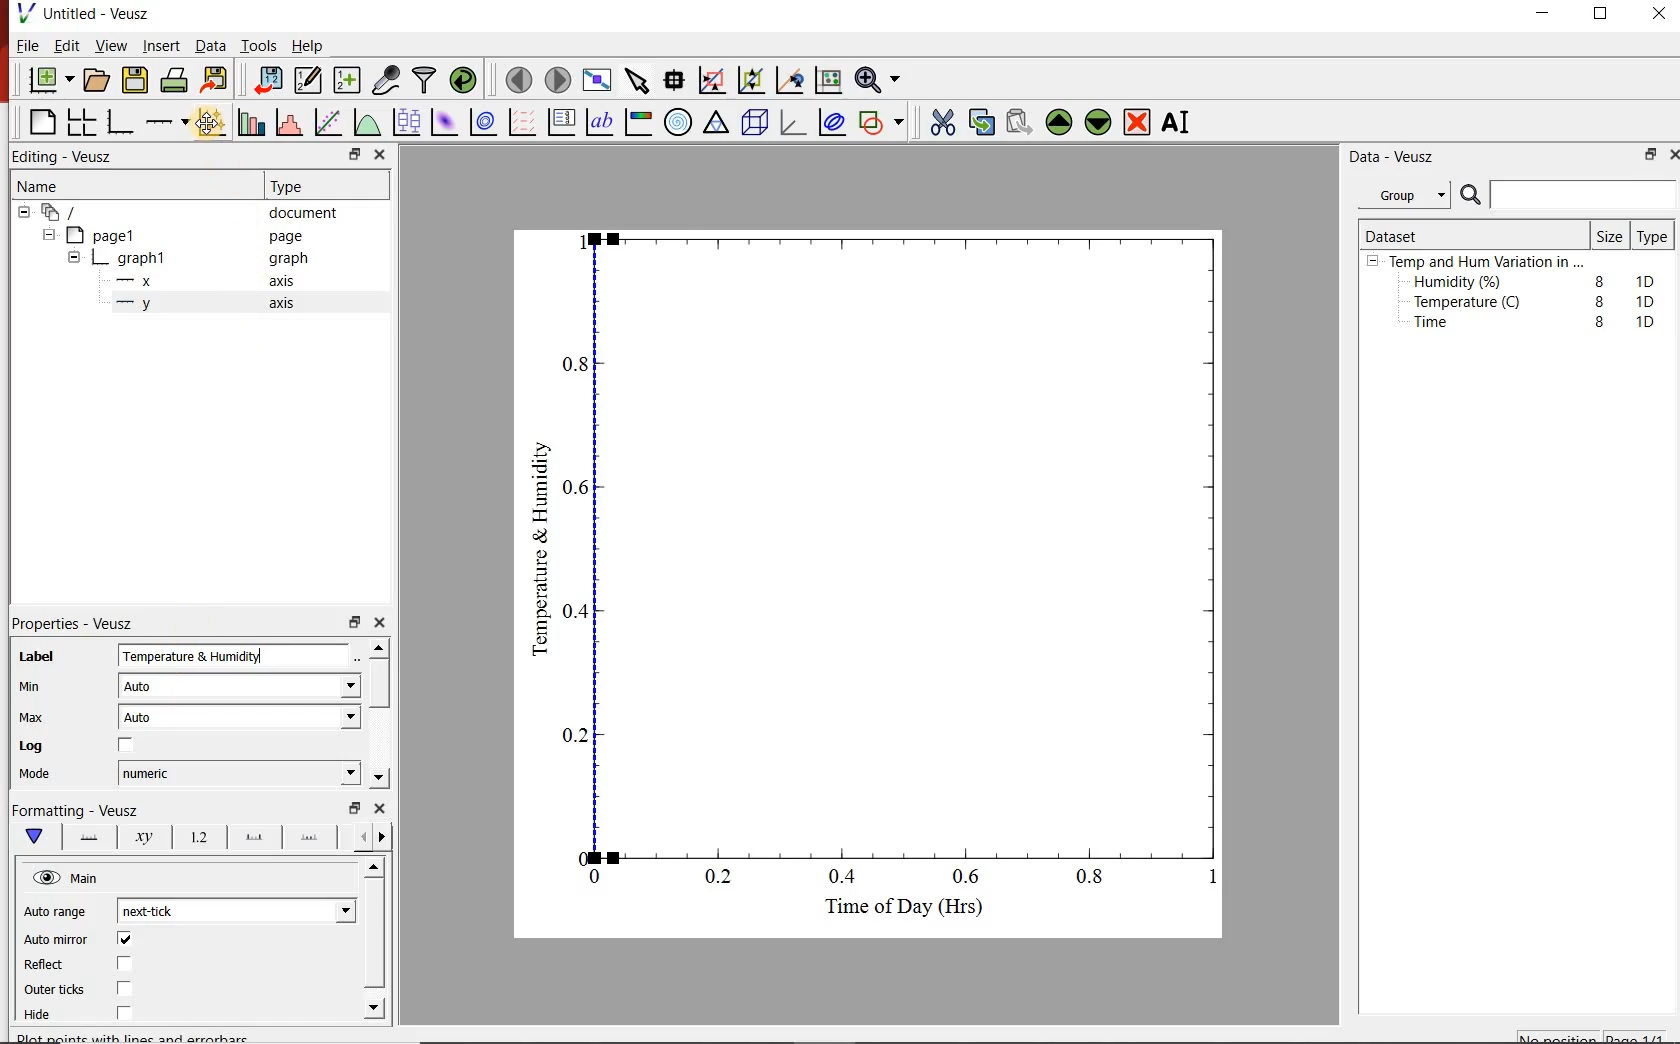  What do you see at coordinates (517, 80) in the screenshot?
I see `move to the previous page` at bounding box center [517, 80].